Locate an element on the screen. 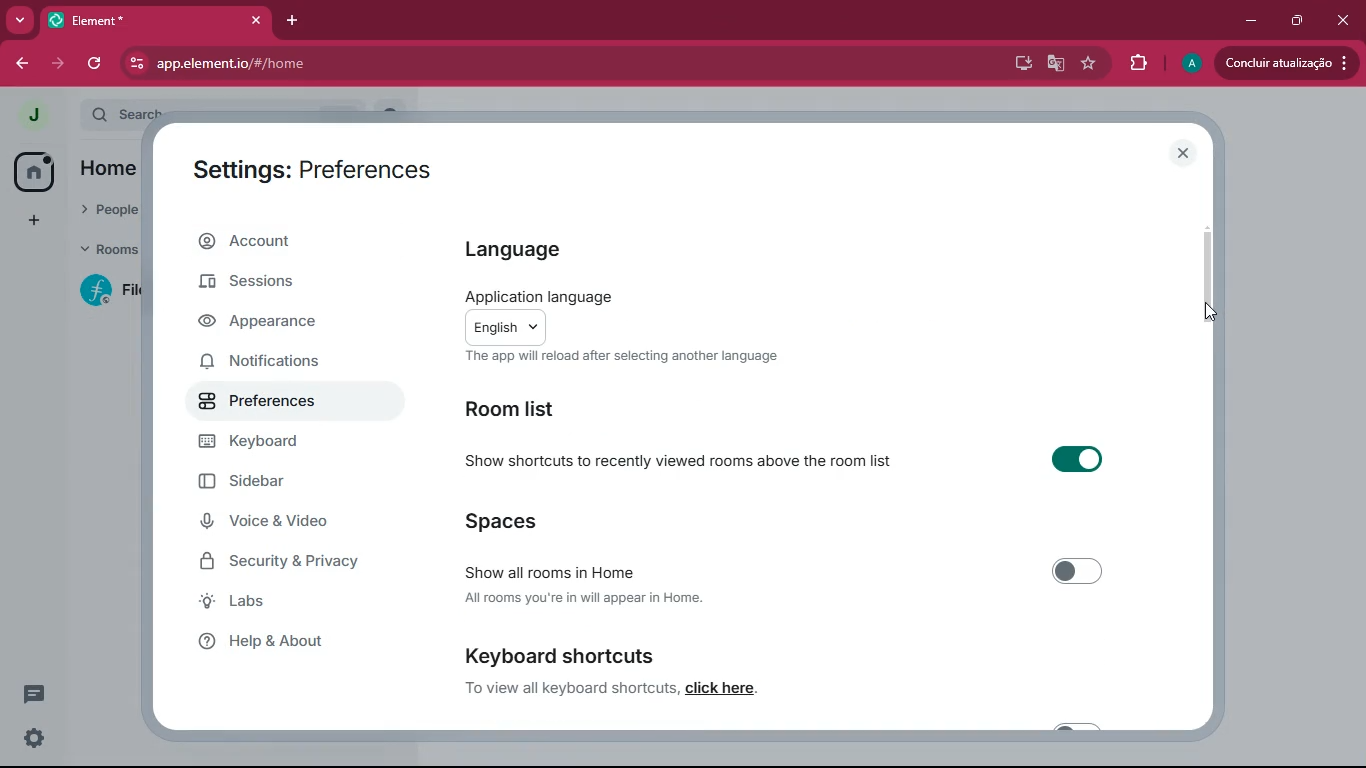  account is located at coordinates (290, 242).